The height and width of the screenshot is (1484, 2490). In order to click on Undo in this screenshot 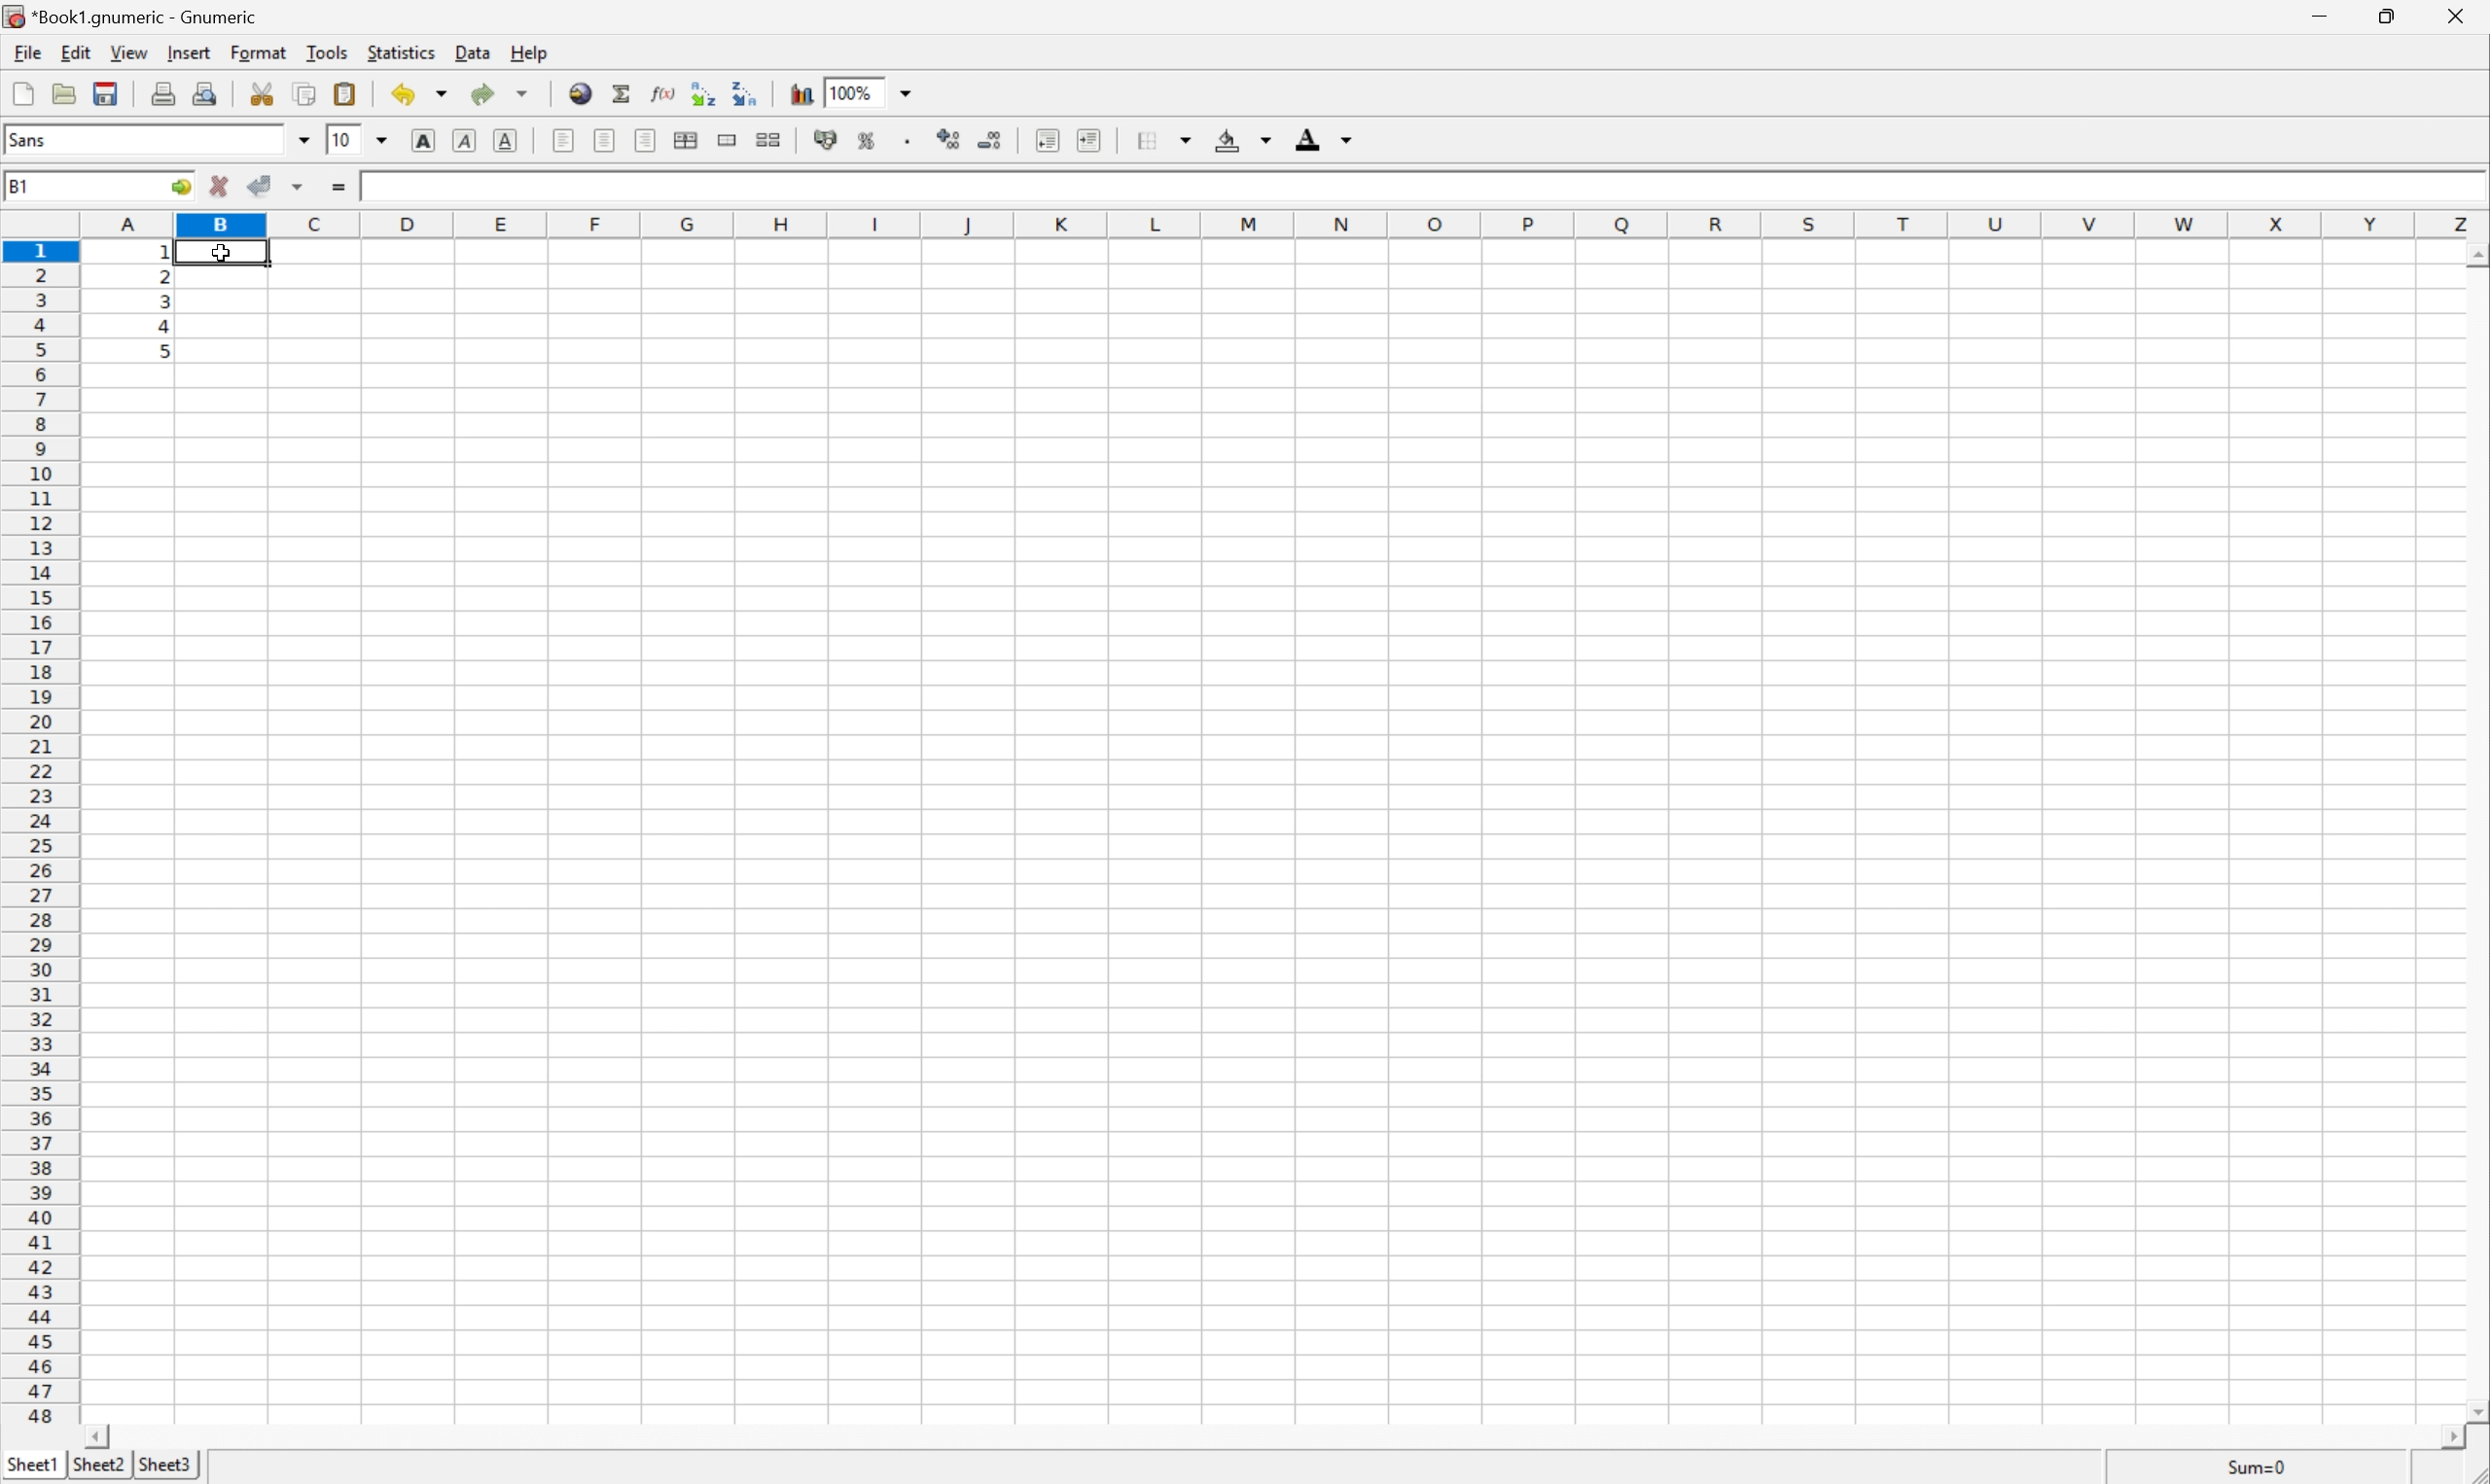, I will do `click(422, 93)`.